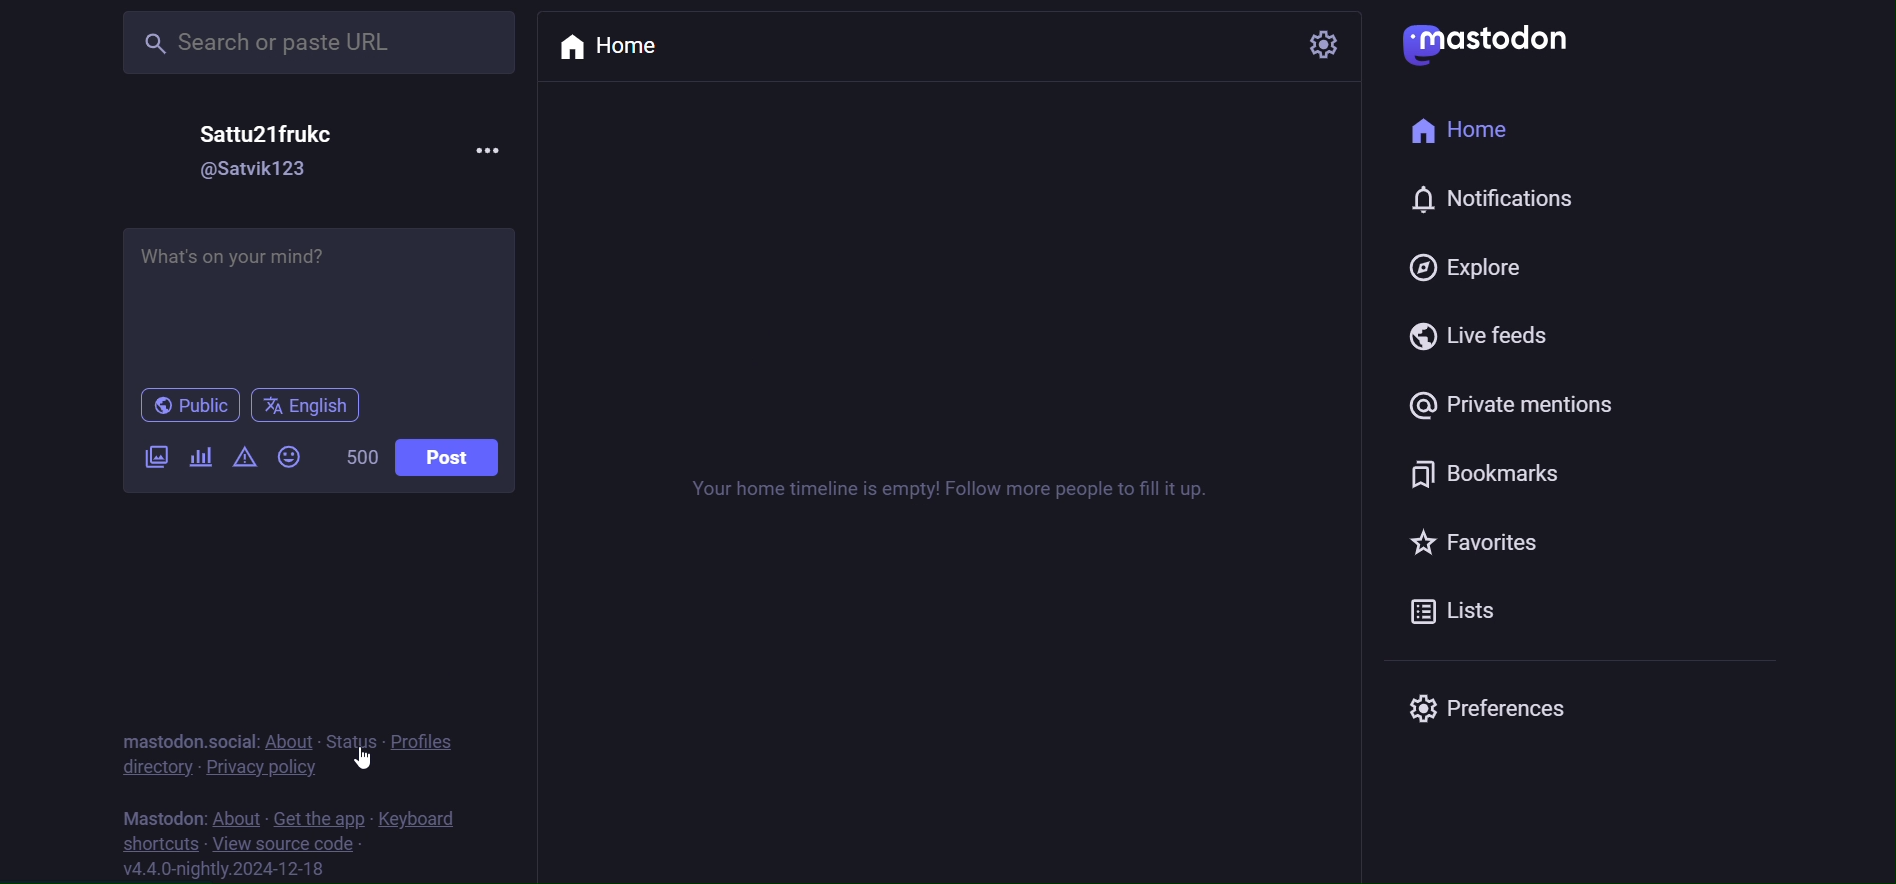 The width and height of the screenshot is (1896, 884). Describe the element at coordinates (317, 813) in the screenshot. I see `Get the app` at that location.